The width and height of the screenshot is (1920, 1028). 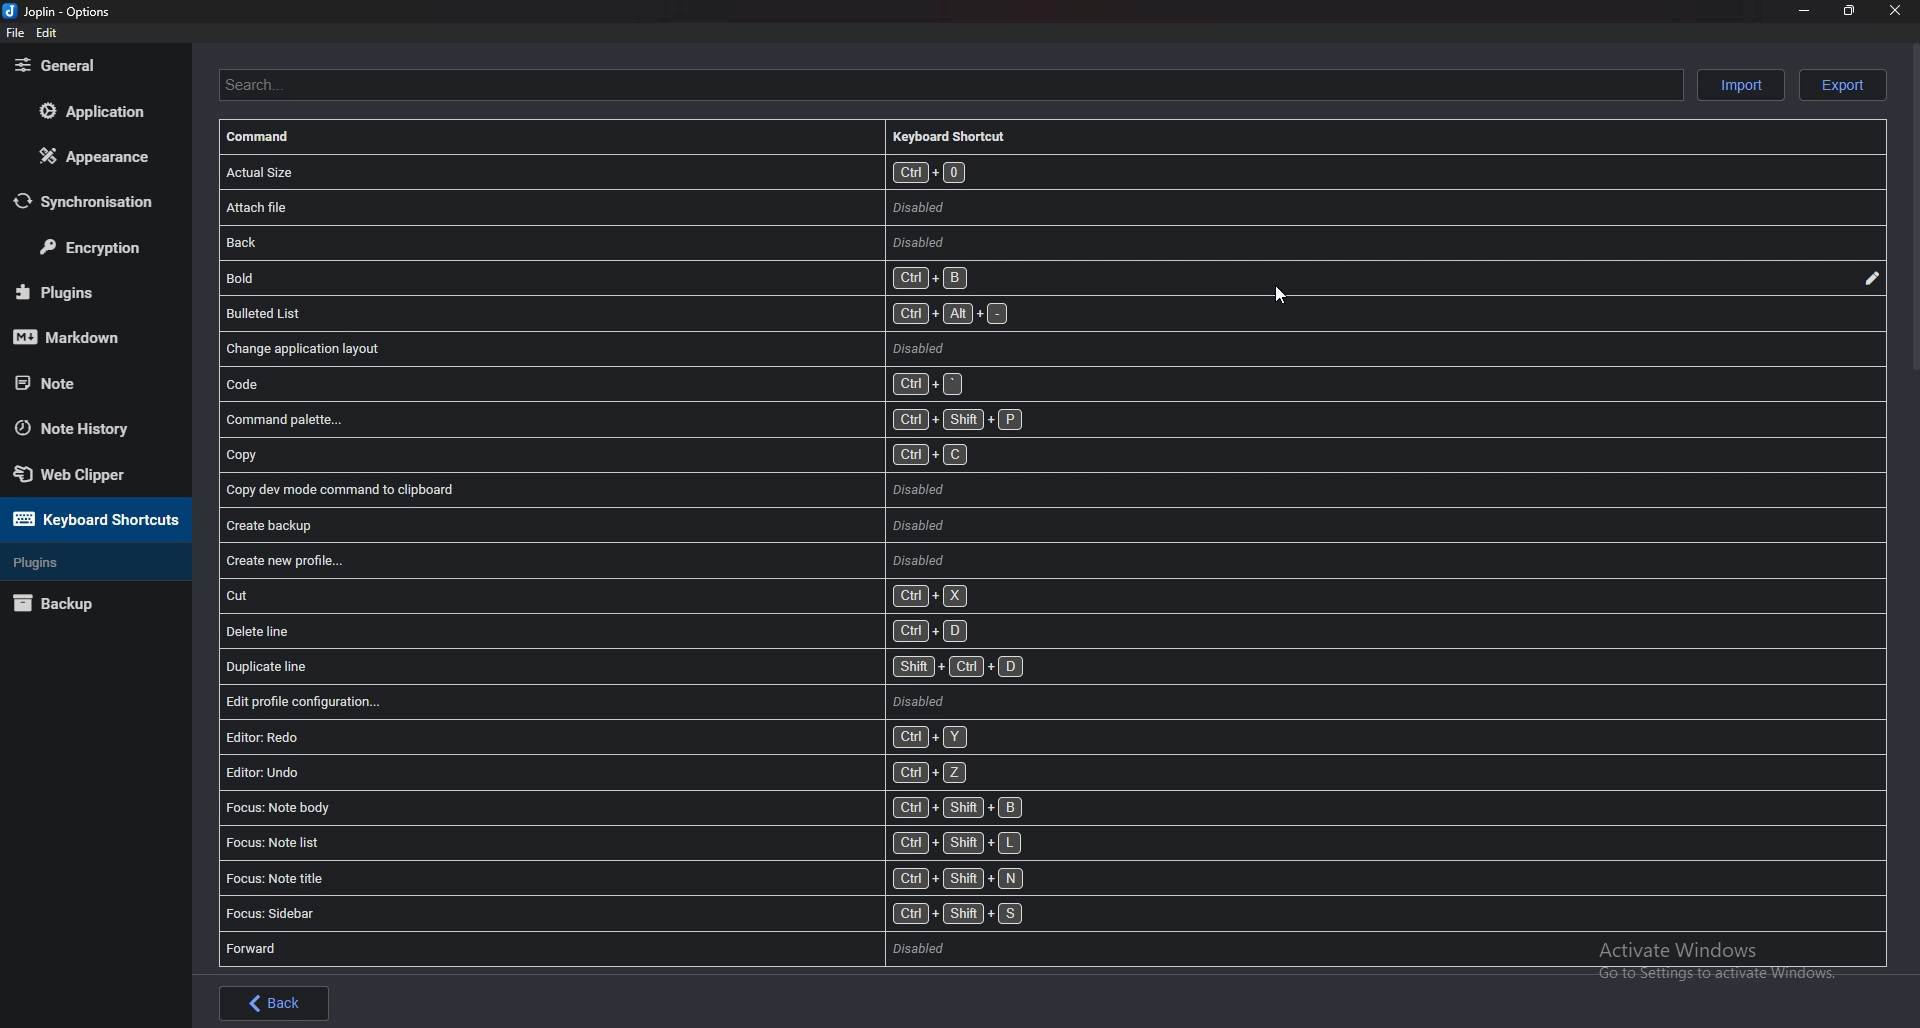 I want to click on back, so click(x=776, y=241).